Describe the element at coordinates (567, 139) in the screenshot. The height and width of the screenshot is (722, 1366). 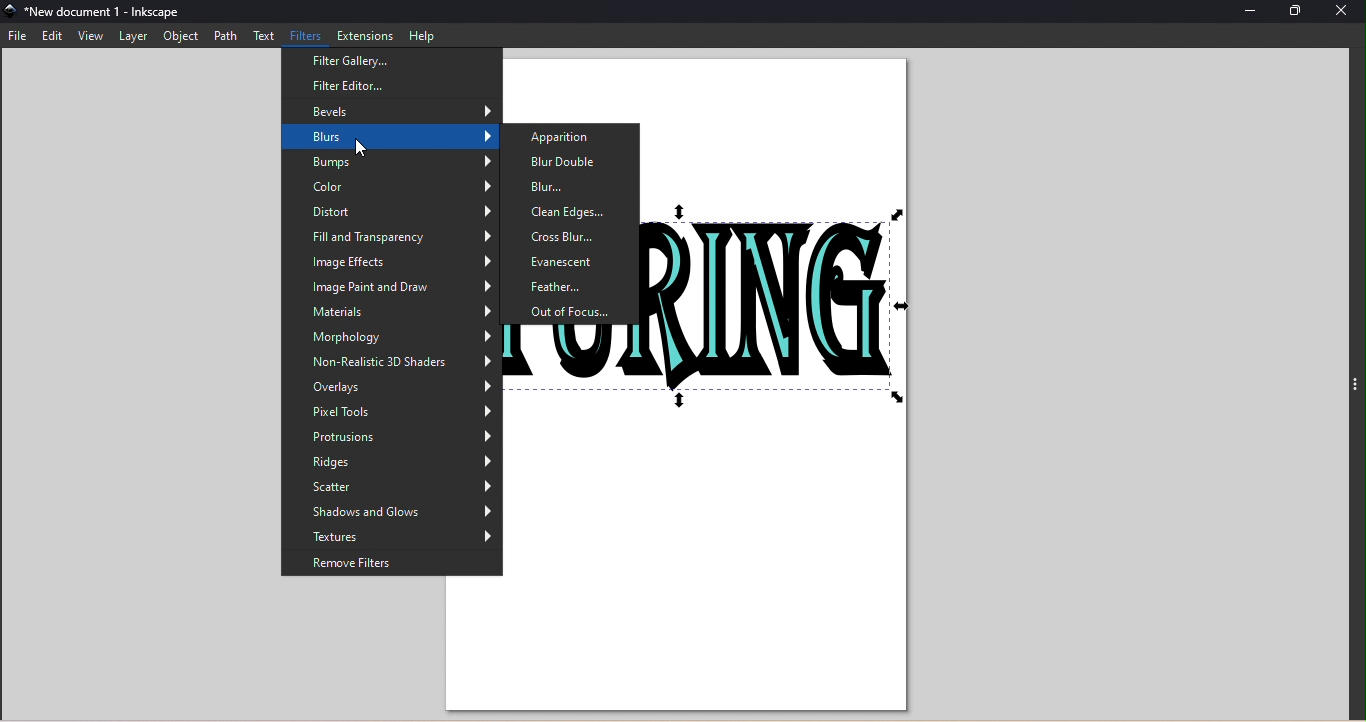
I see `Apparition` at that location.